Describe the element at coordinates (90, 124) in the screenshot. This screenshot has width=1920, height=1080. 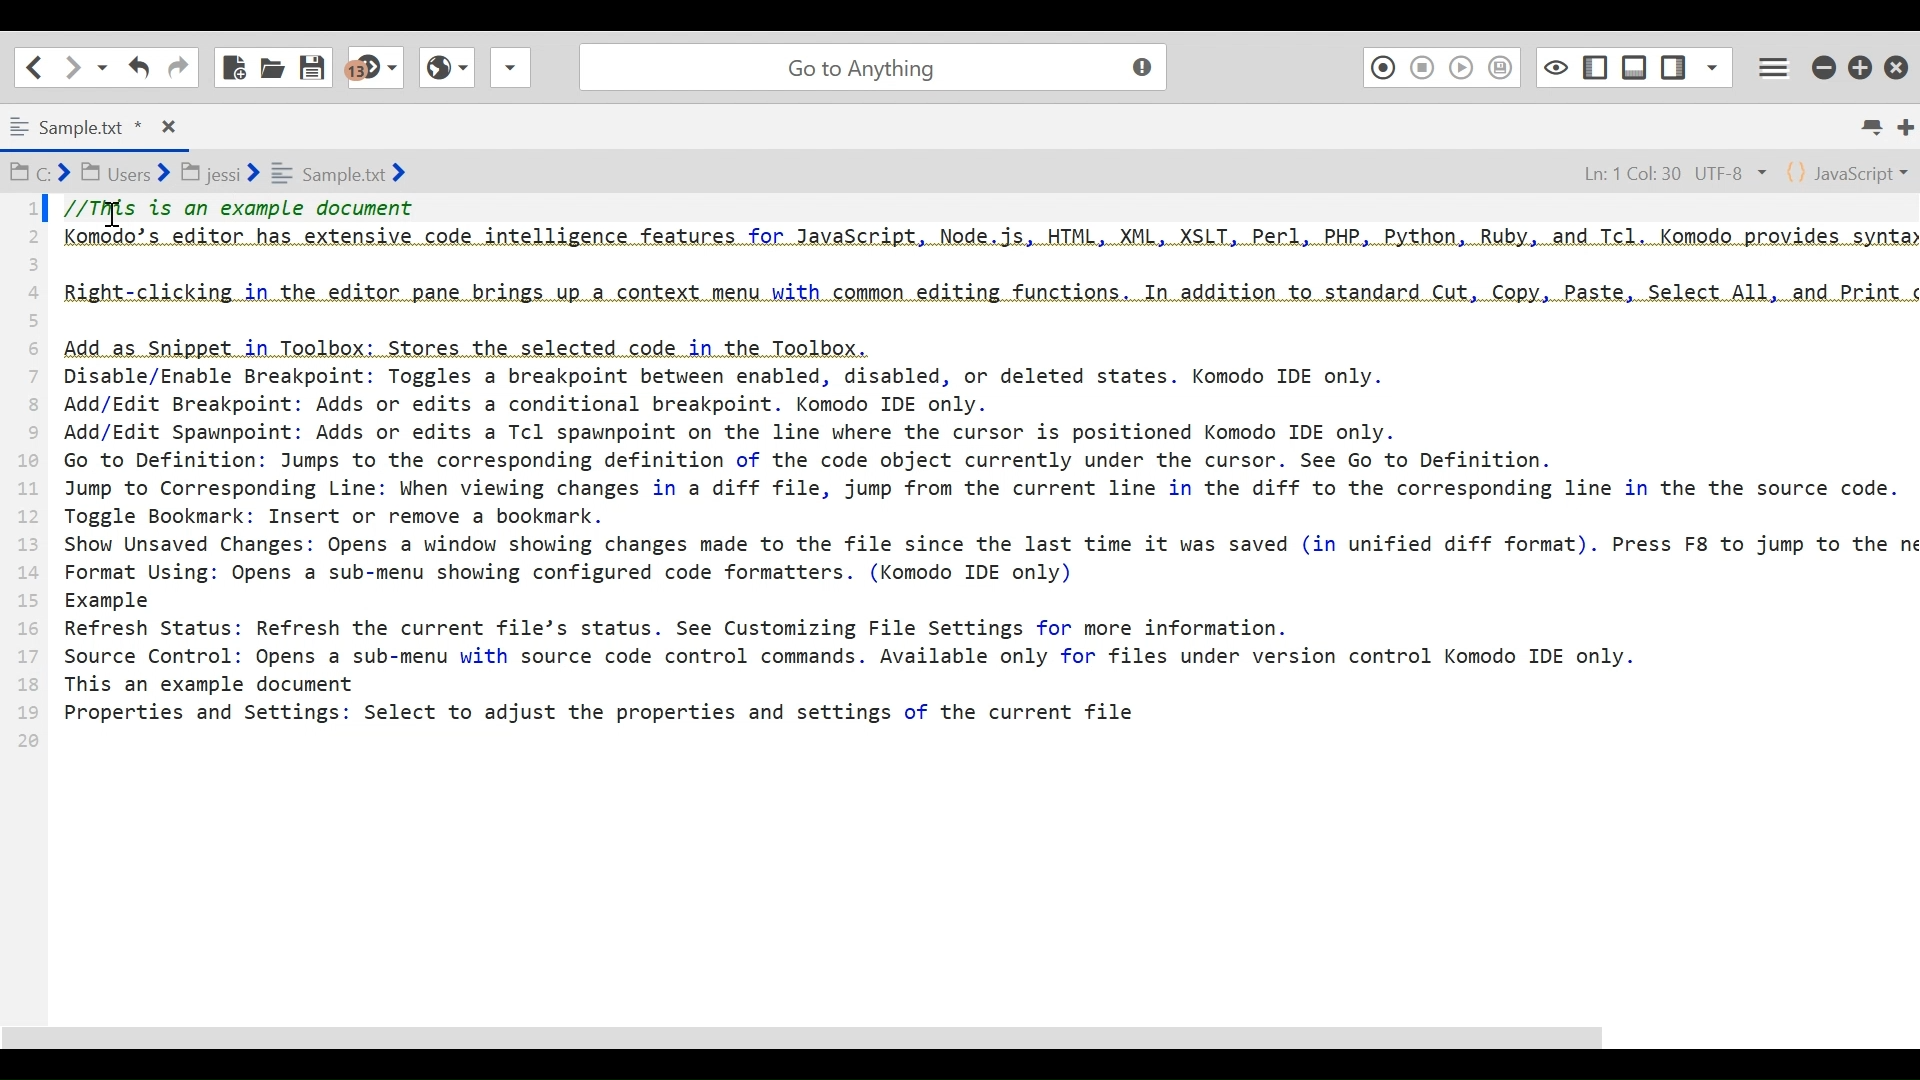
I see `Current Tab` at that location.